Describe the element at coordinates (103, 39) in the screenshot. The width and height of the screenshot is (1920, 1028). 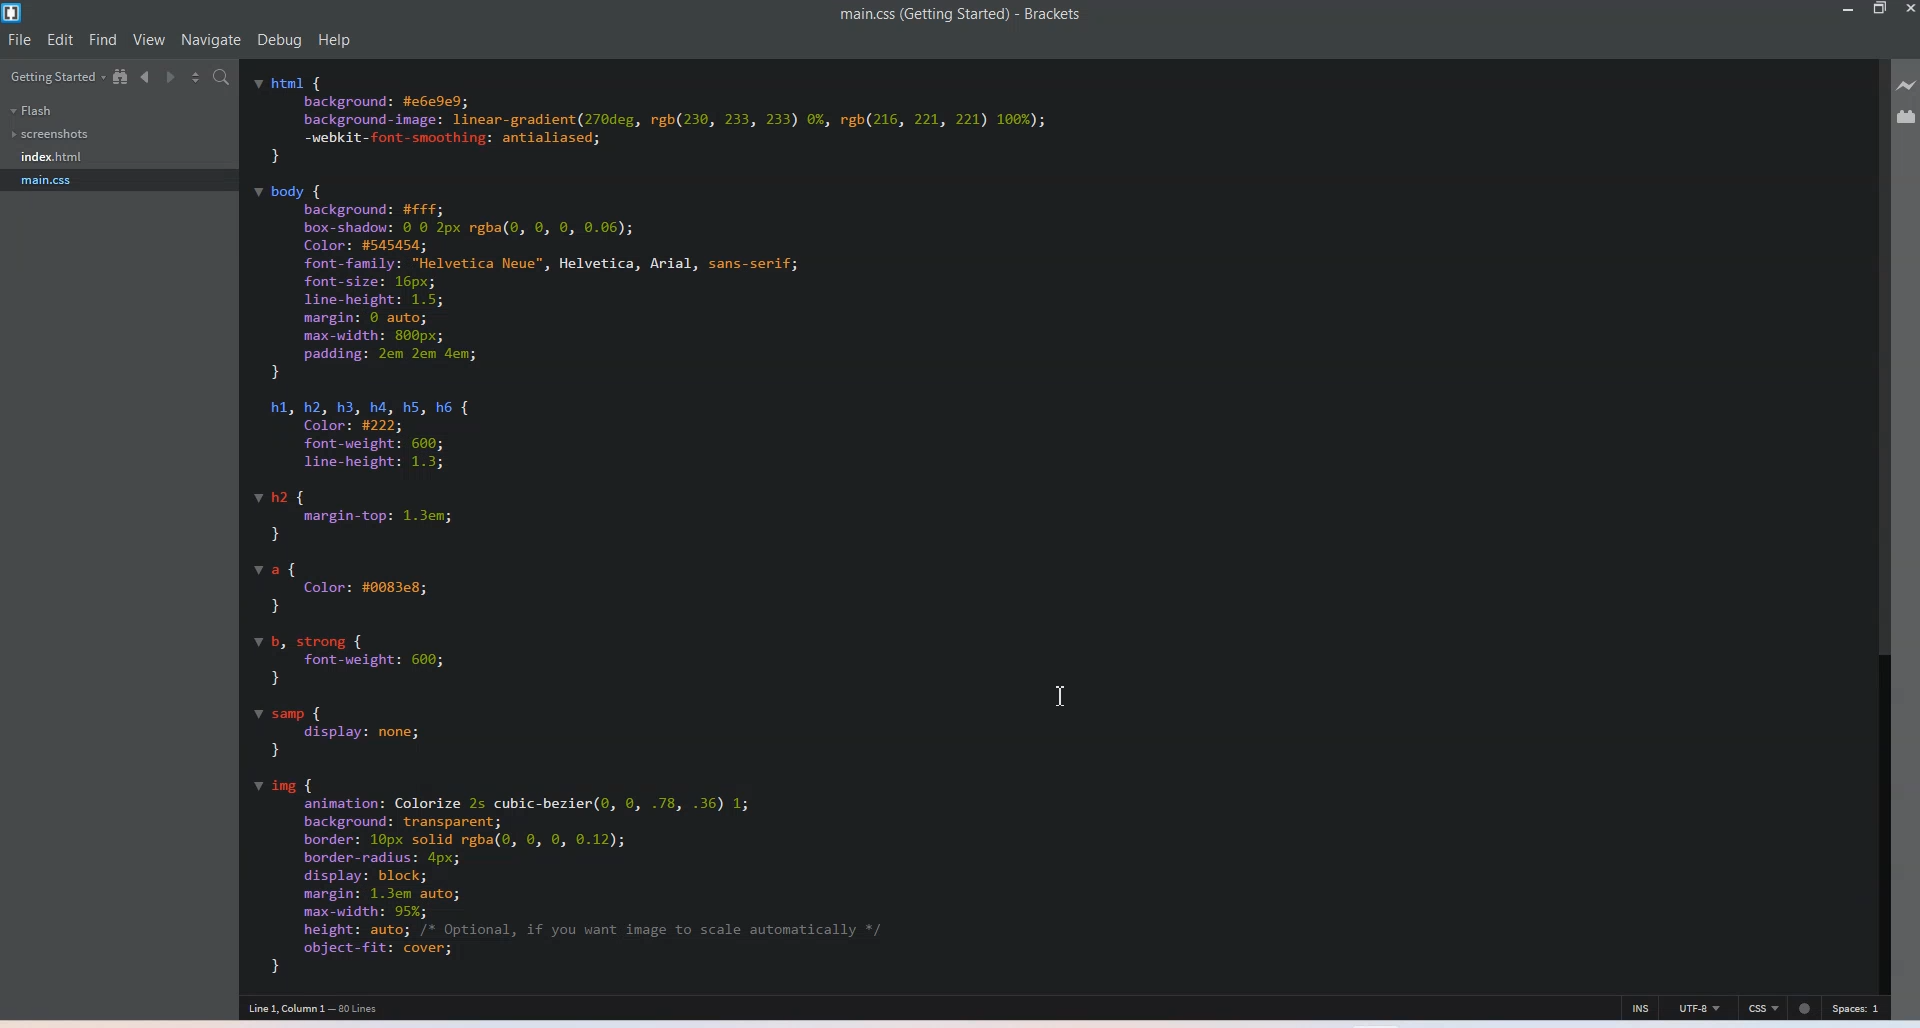
I see `Find` at that location.